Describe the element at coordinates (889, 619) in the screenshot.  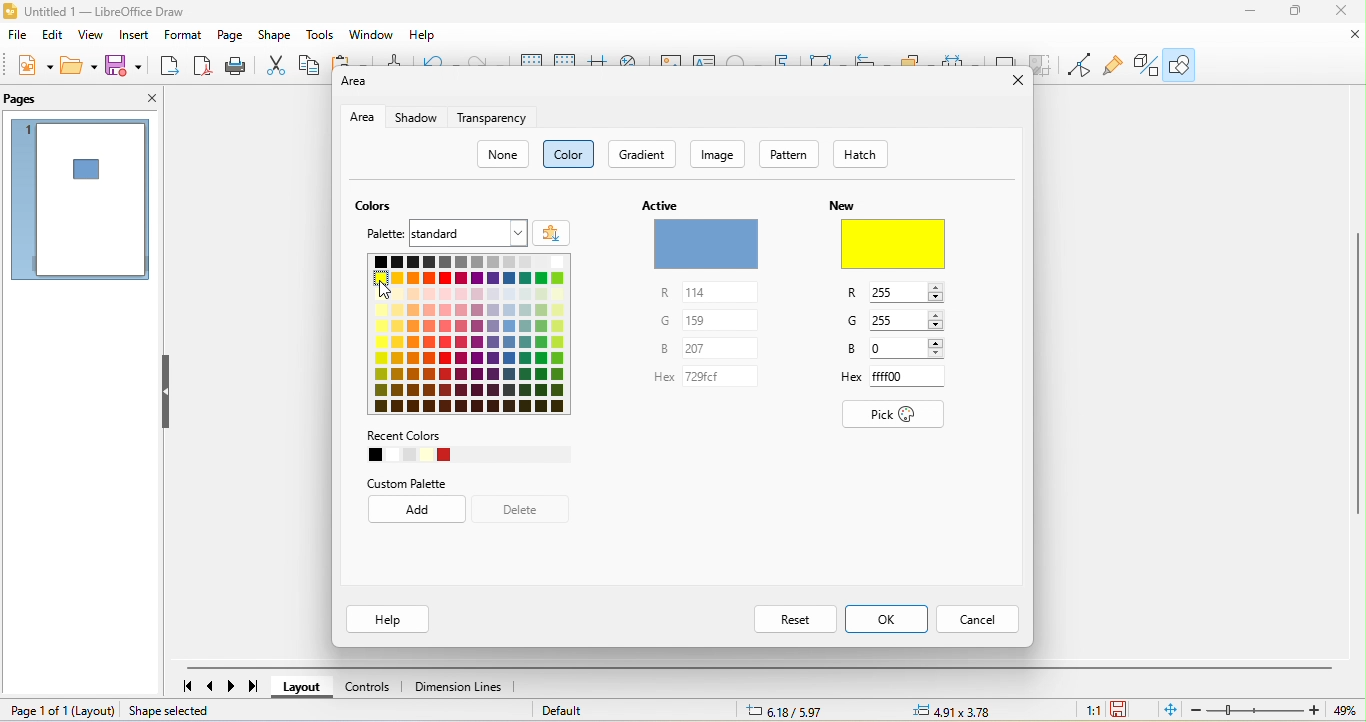
I see `ok` at that location.